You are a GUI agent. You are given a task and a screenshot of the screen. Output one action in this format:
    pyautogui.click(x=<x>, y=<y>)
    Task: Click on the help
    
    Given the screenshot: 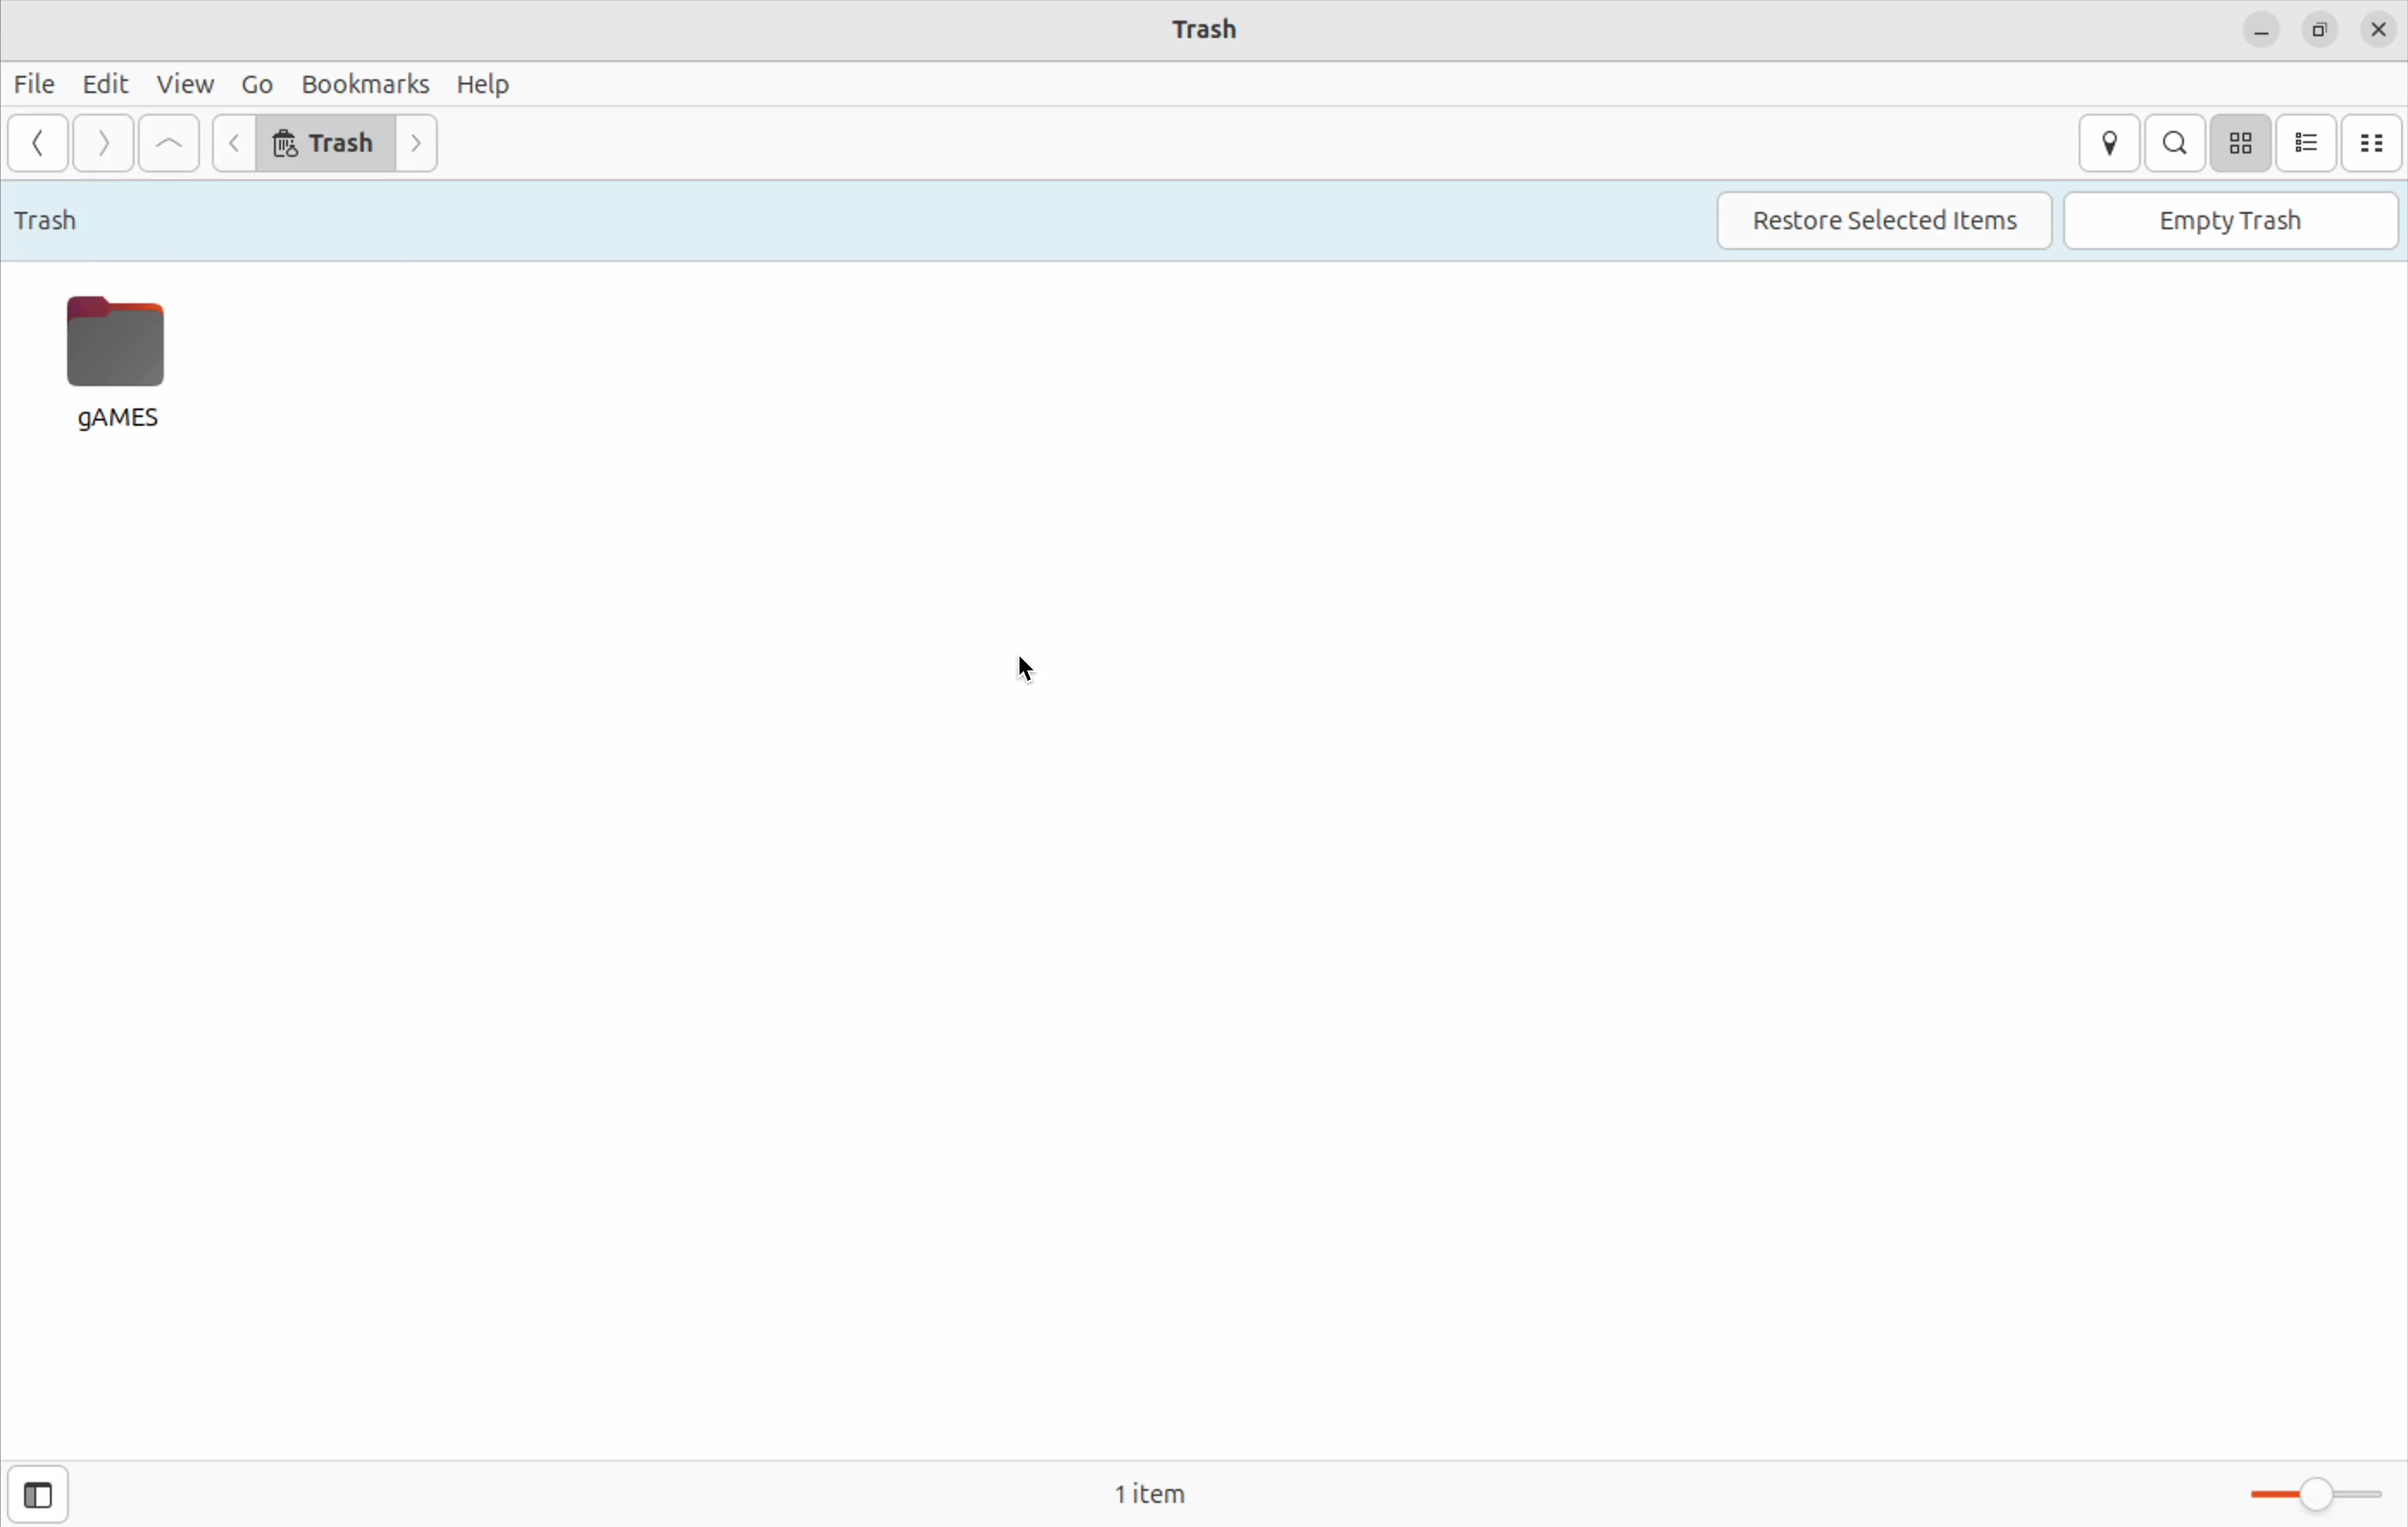 What is the action you would take?
    pyautogui.click(x=493, y=84)
    